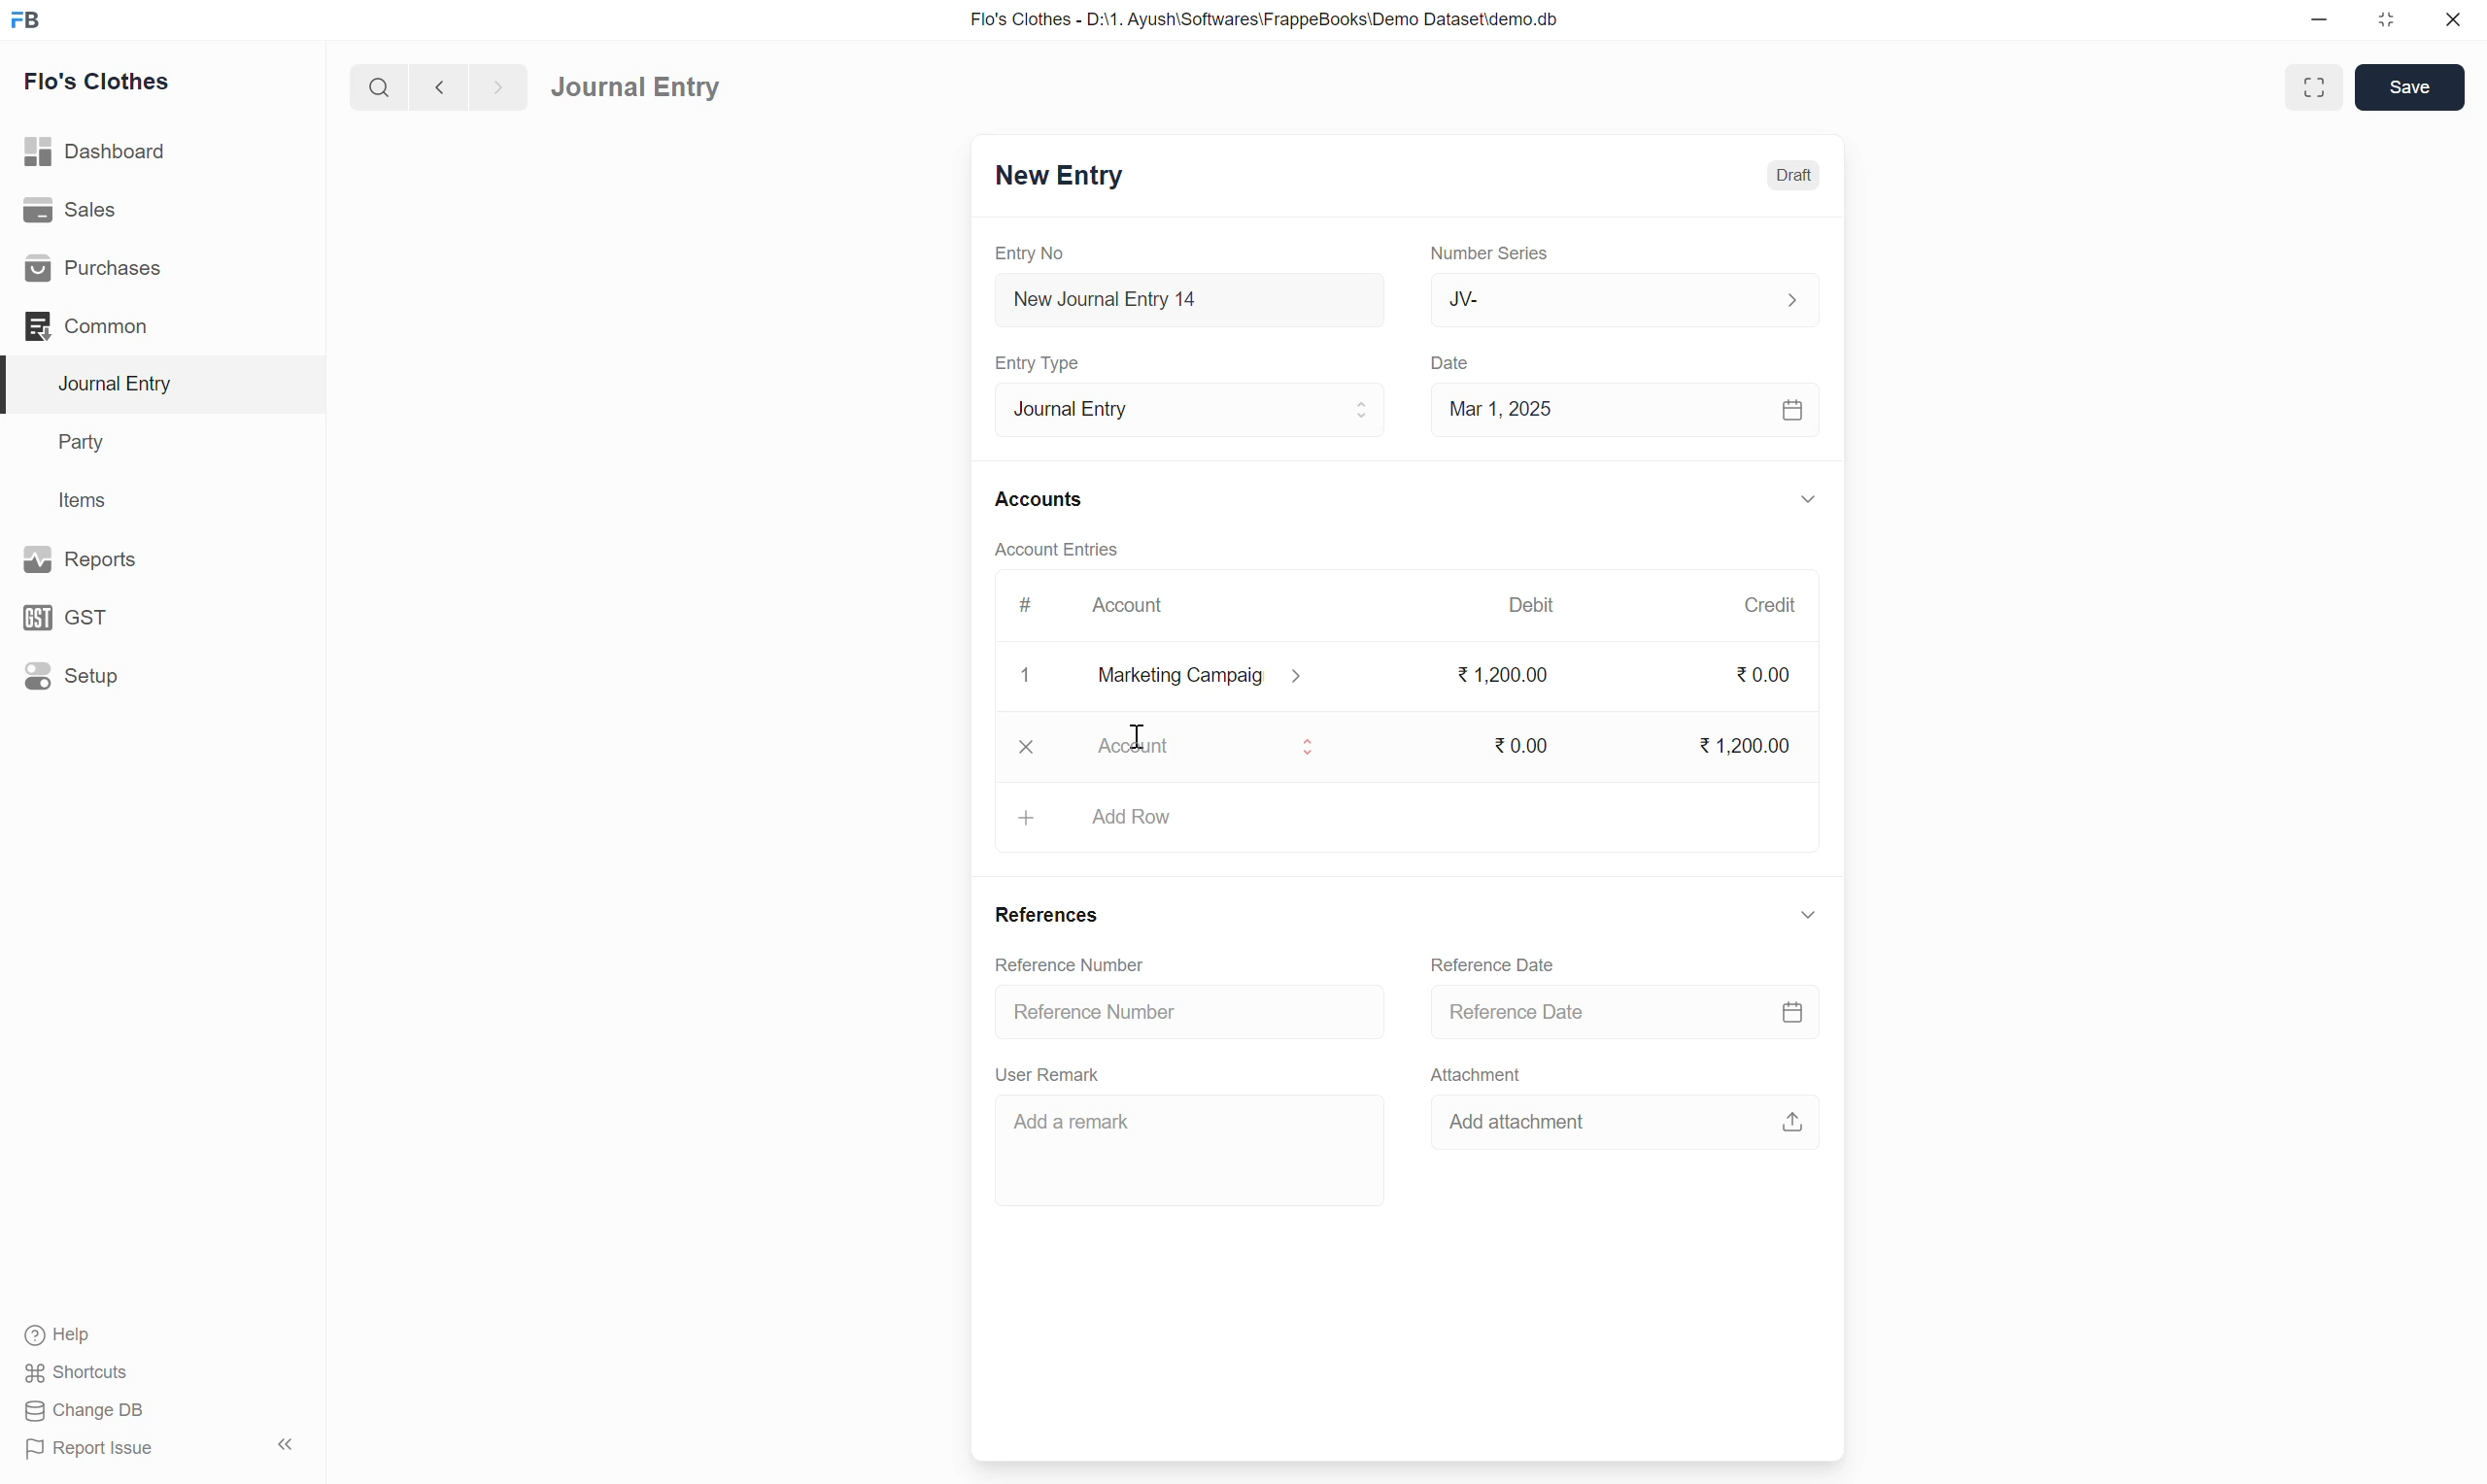  What do you see at coordinates (1796, 174) in the screenshot?
I see `Draft` at bounding box center [1796, 174].